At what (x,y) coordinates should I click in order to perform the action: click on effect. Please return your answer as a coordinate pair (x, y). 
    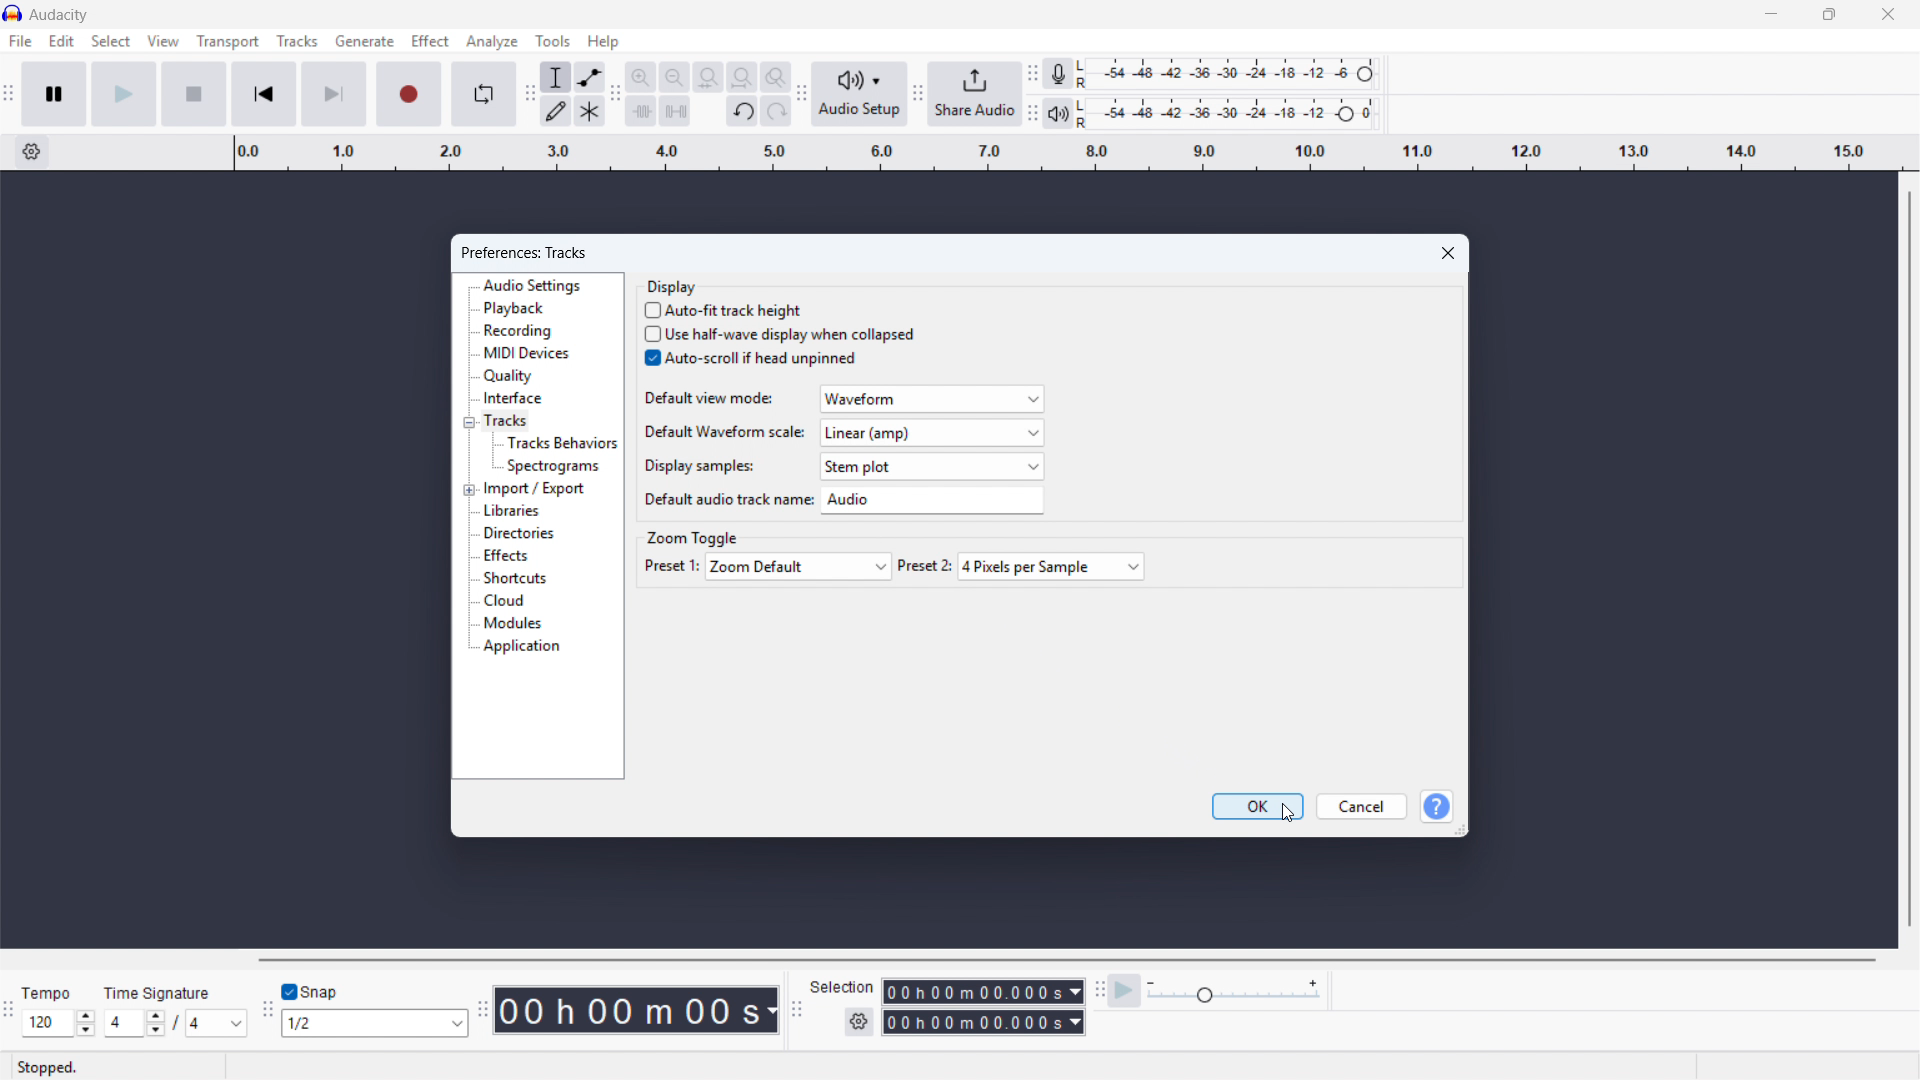
    Looking at the image, I should click on (429, 40).